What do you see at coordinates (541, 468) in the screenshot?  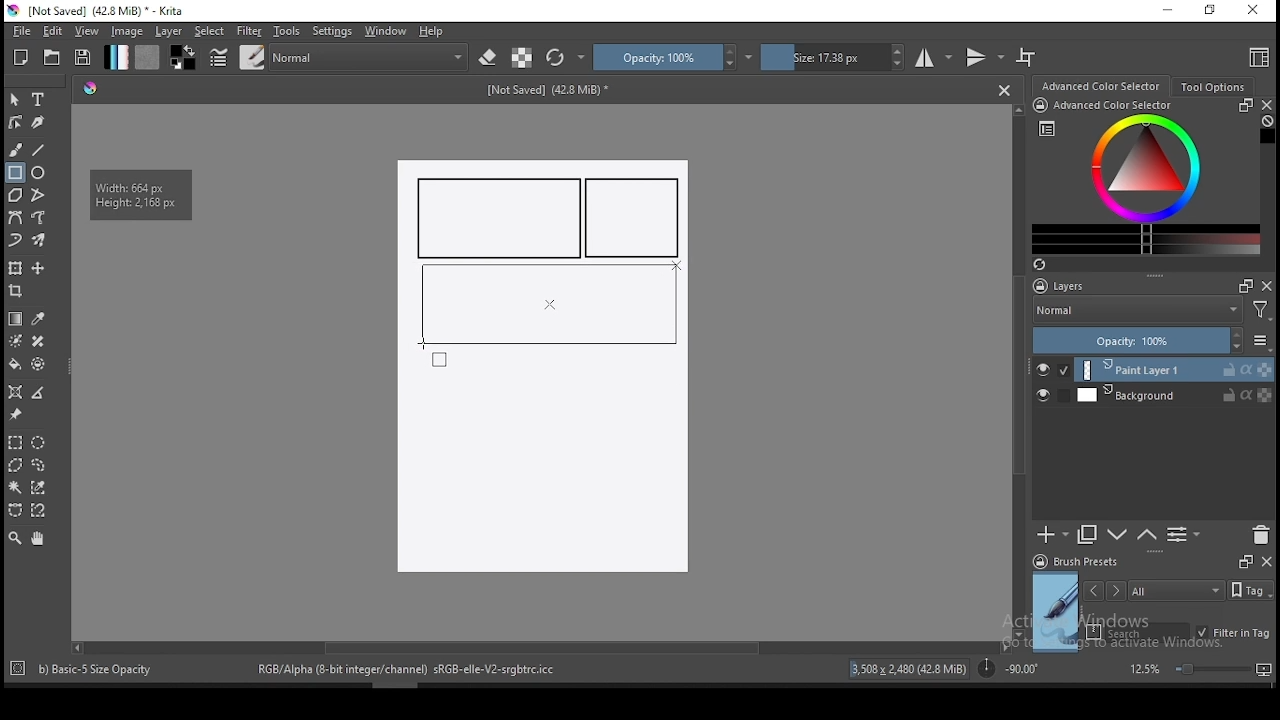 I see `Image` at bounding box center [541, 468].